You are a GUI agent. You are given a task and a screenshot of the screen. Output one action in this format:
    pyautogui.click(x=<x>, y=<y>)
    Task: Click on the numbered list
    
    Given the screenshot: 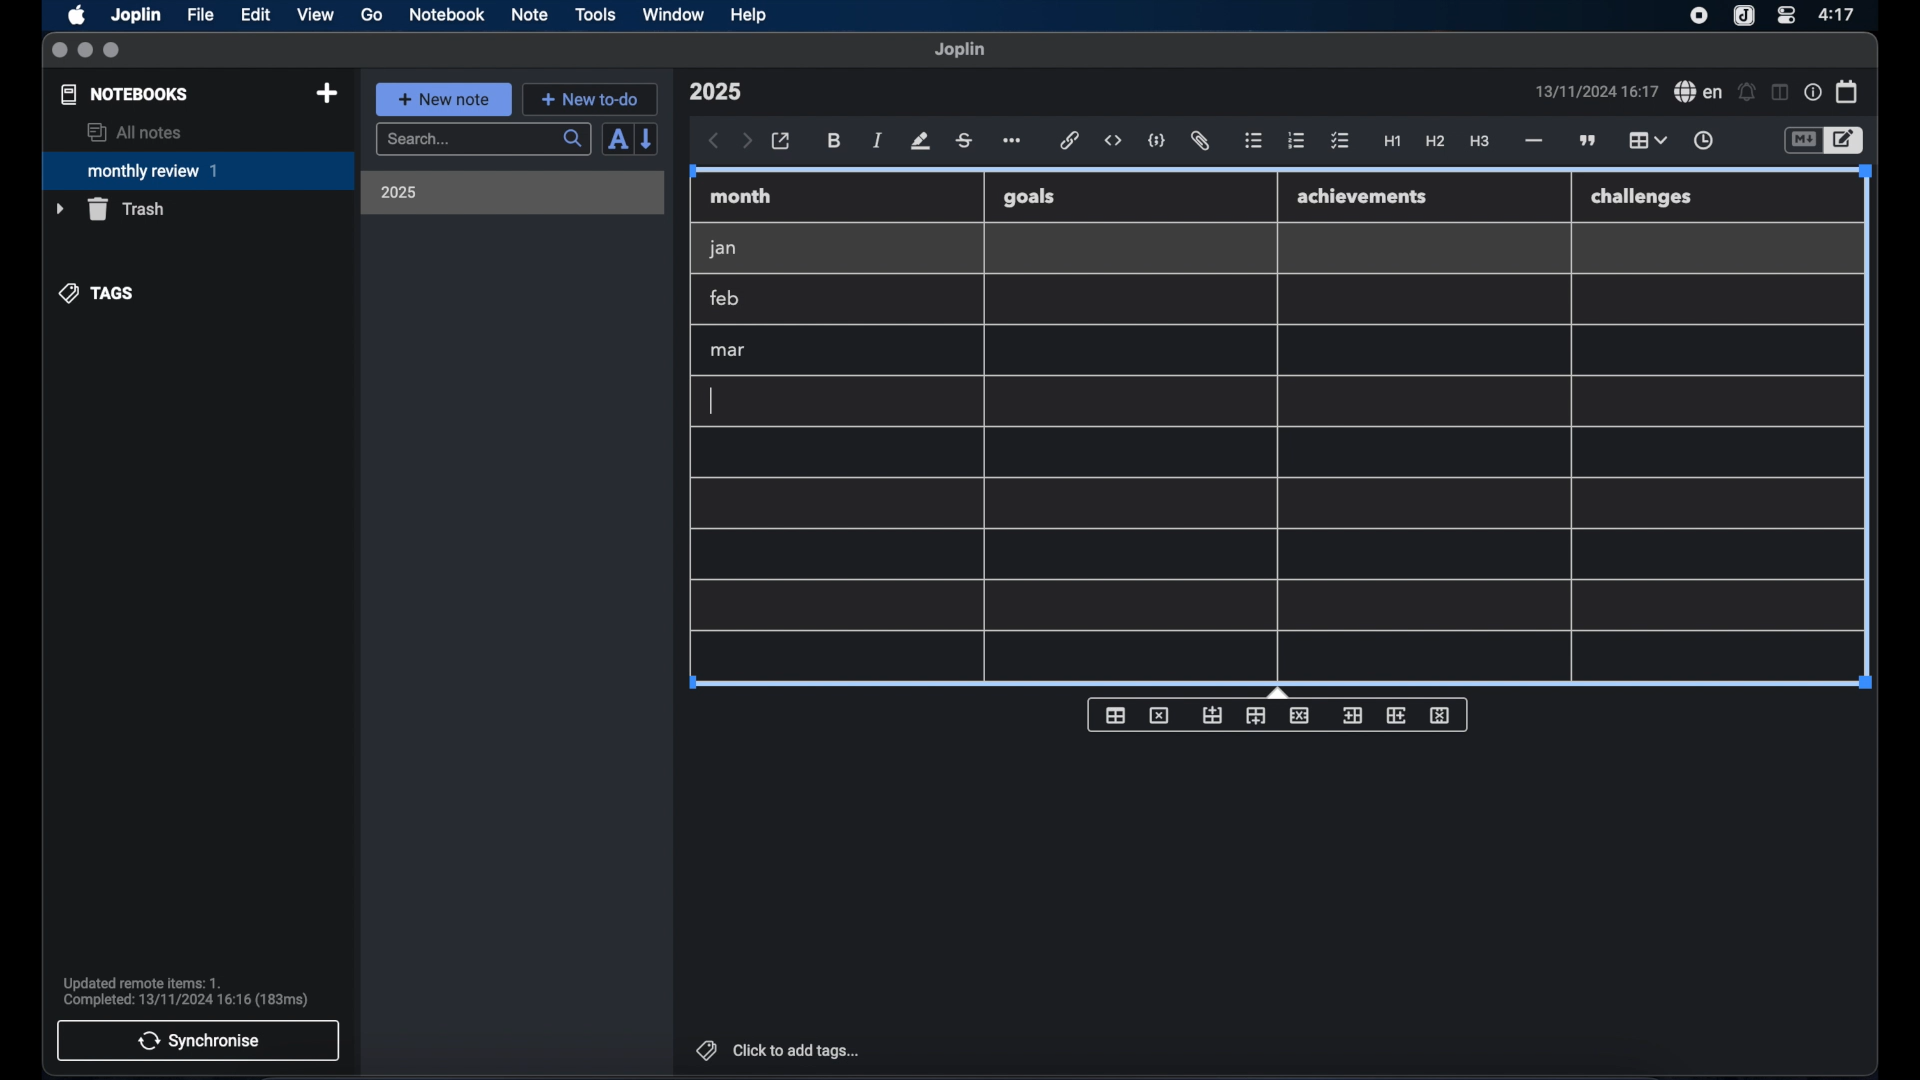 What is the action you would take?
    pyautogui.click(x=1296, y=140)
    